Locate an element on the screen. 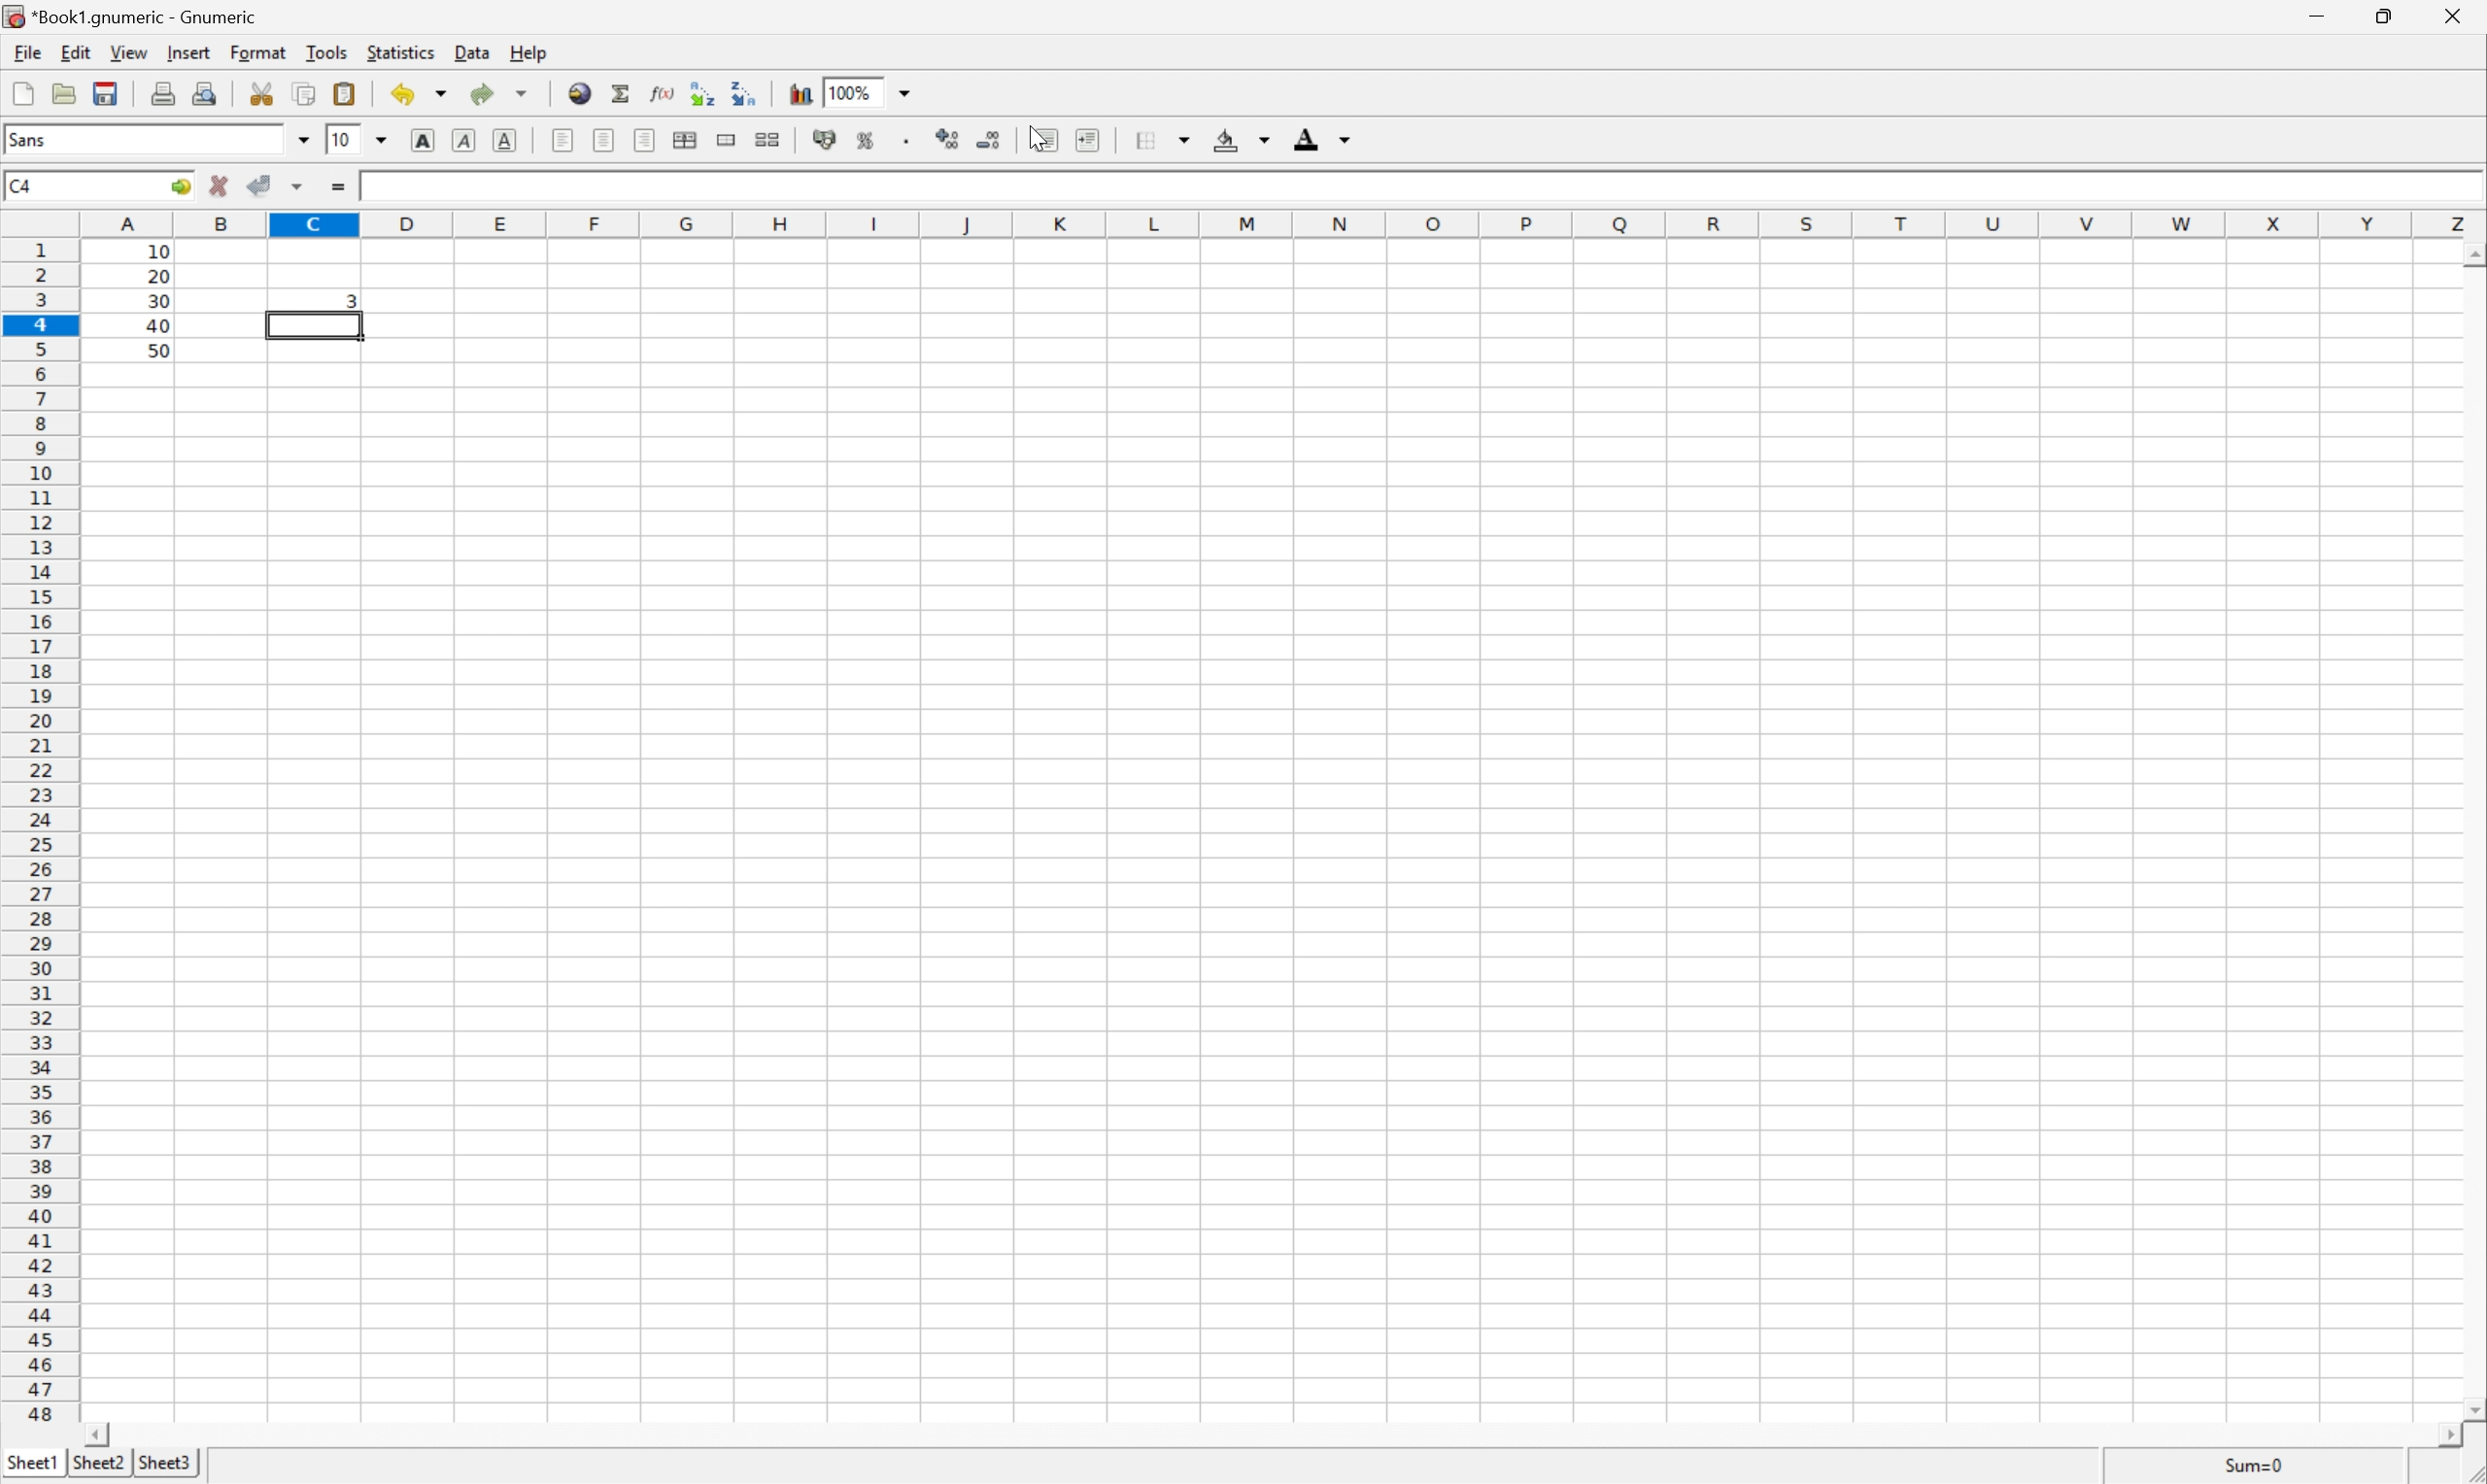  Print the current file is located at coordinates (163, 93).